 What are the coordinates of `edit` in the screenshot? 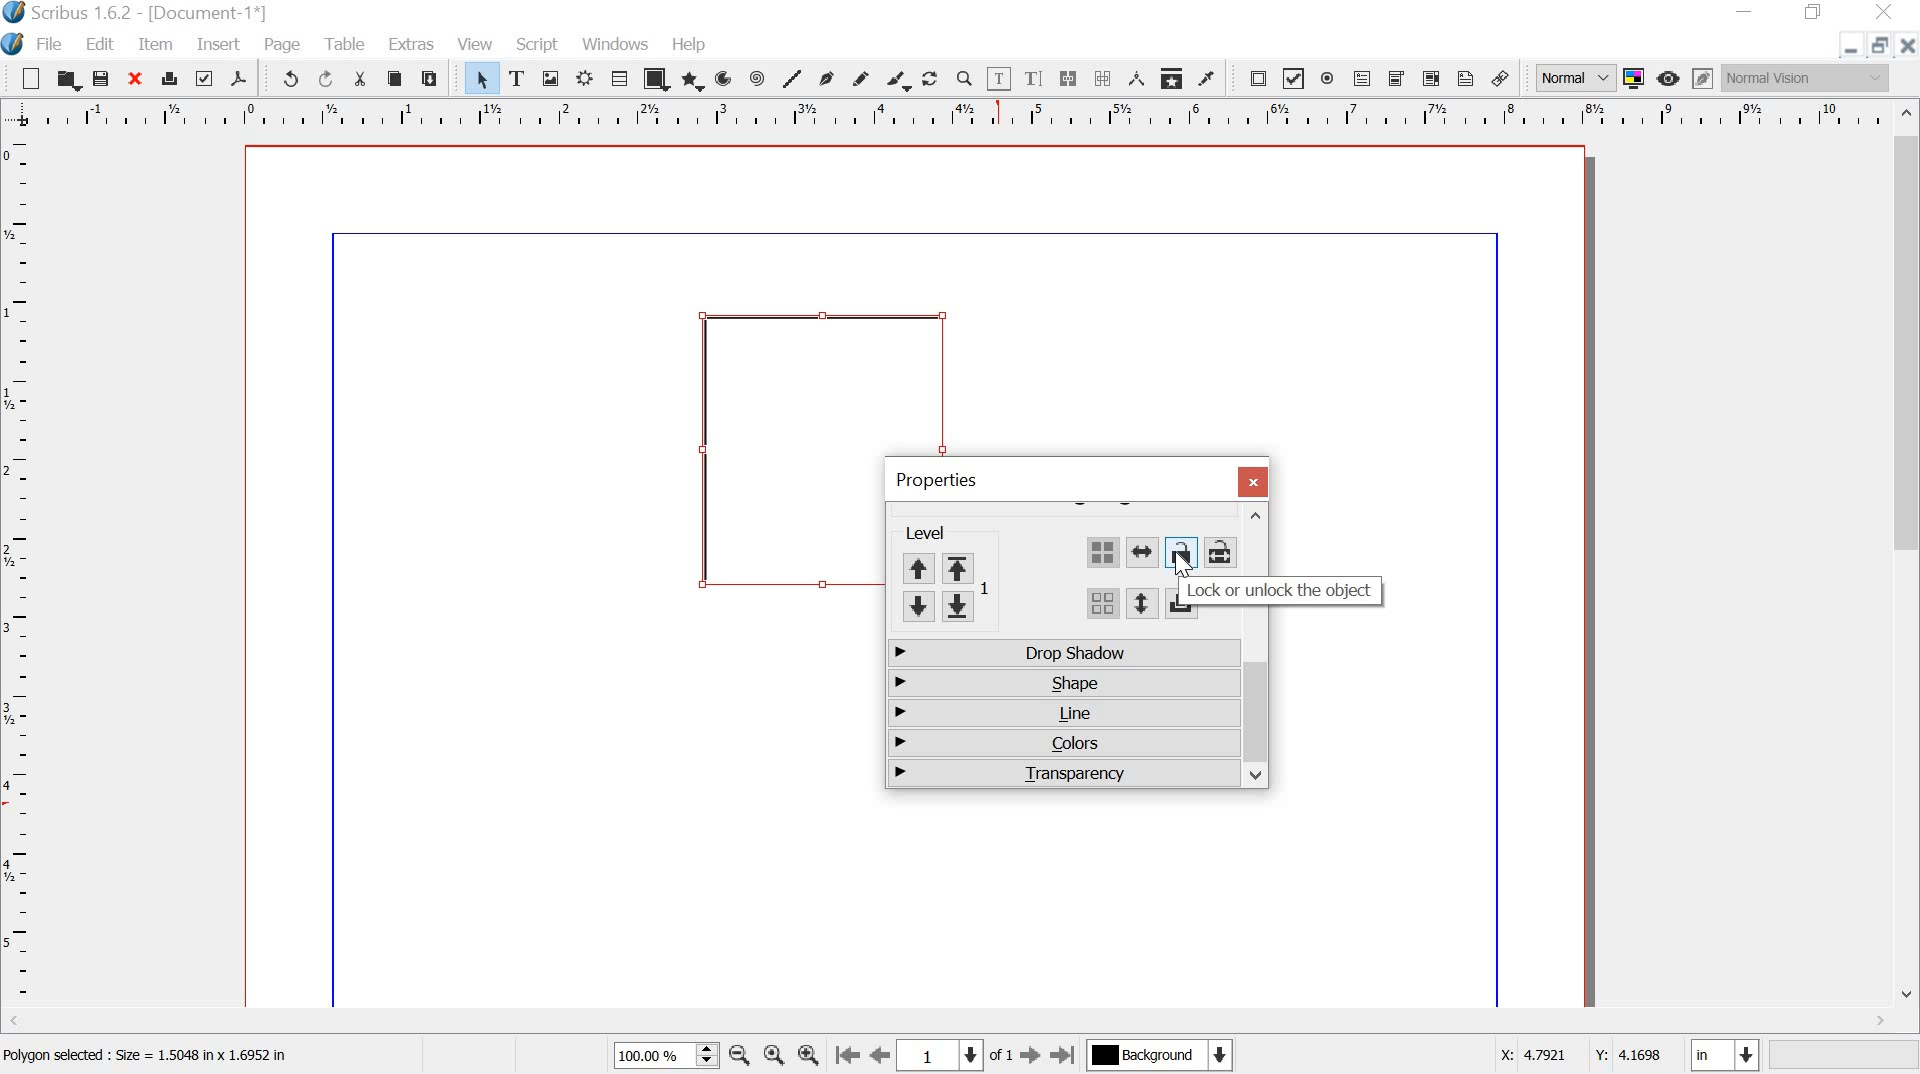 It's located at (100, 44).